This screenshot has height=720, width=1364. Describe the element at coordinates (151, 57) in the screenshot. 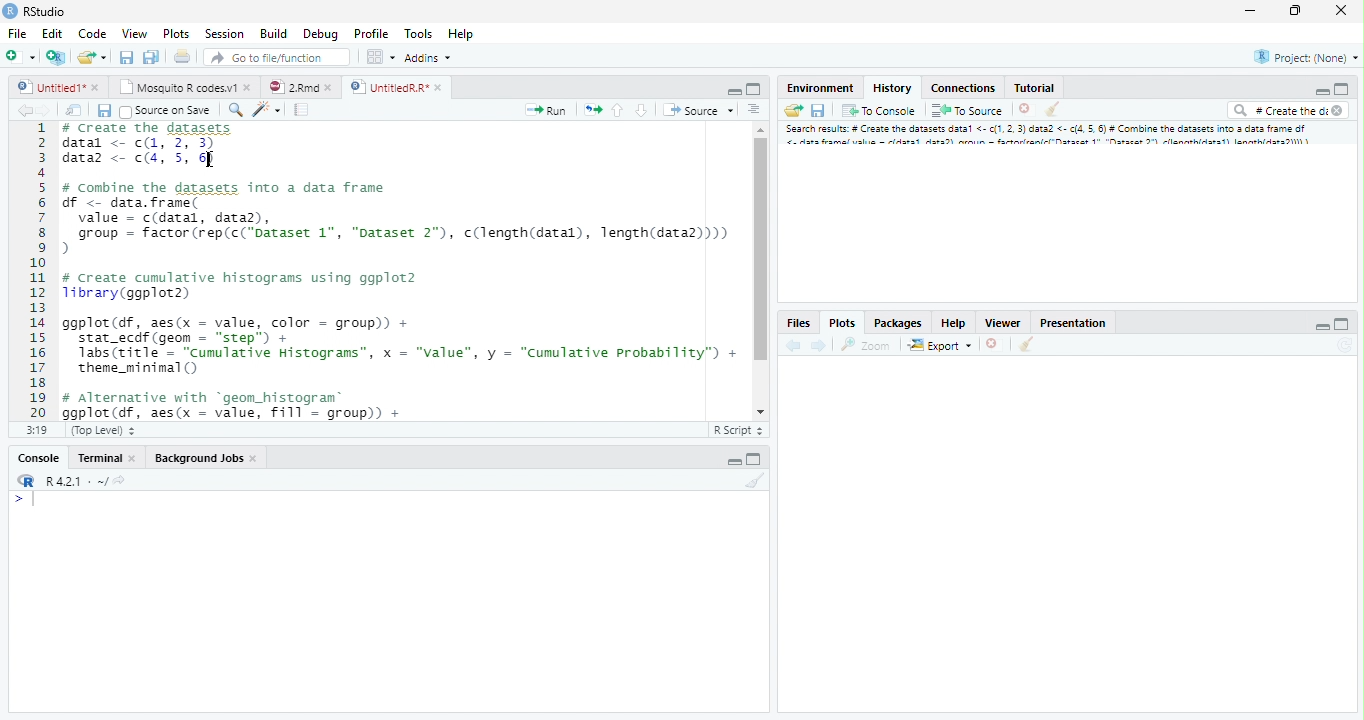

I see `Save all` at that location.